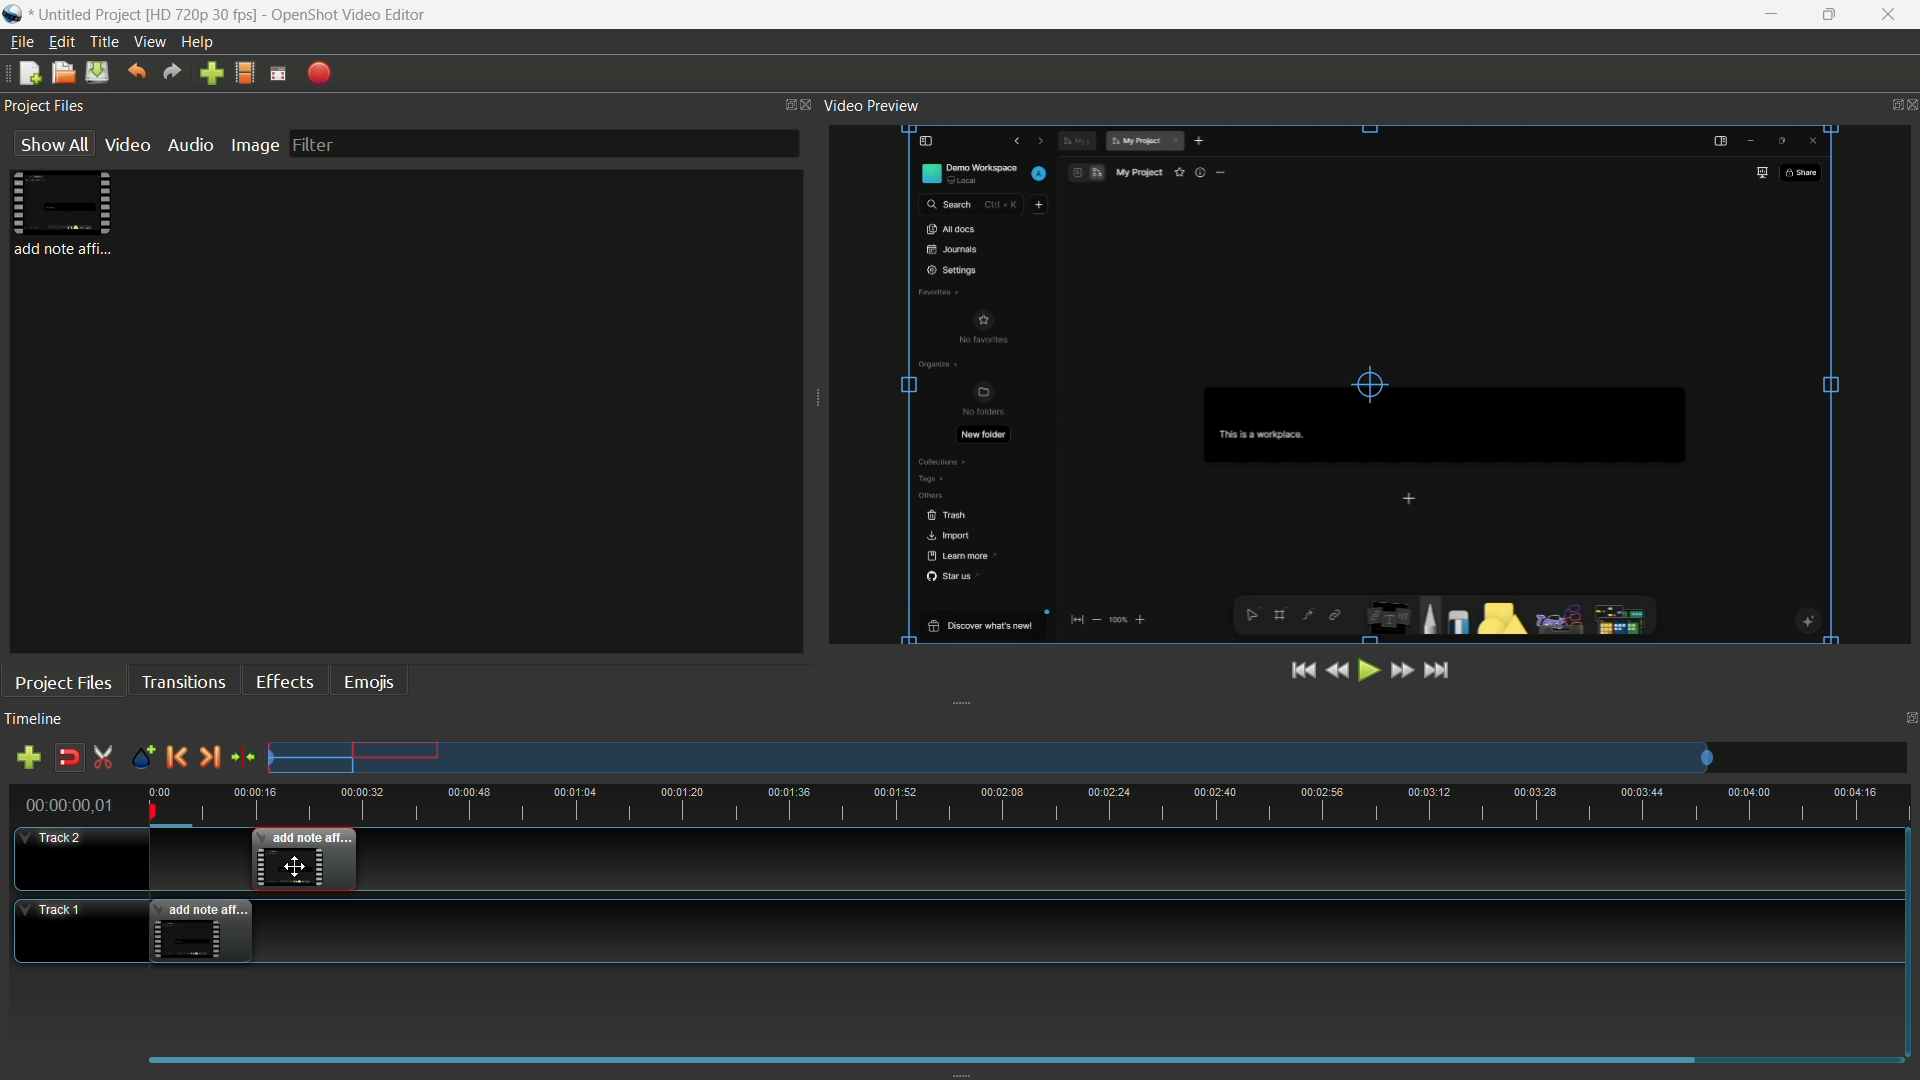  I want to click on filter bar, so click(543, 143).